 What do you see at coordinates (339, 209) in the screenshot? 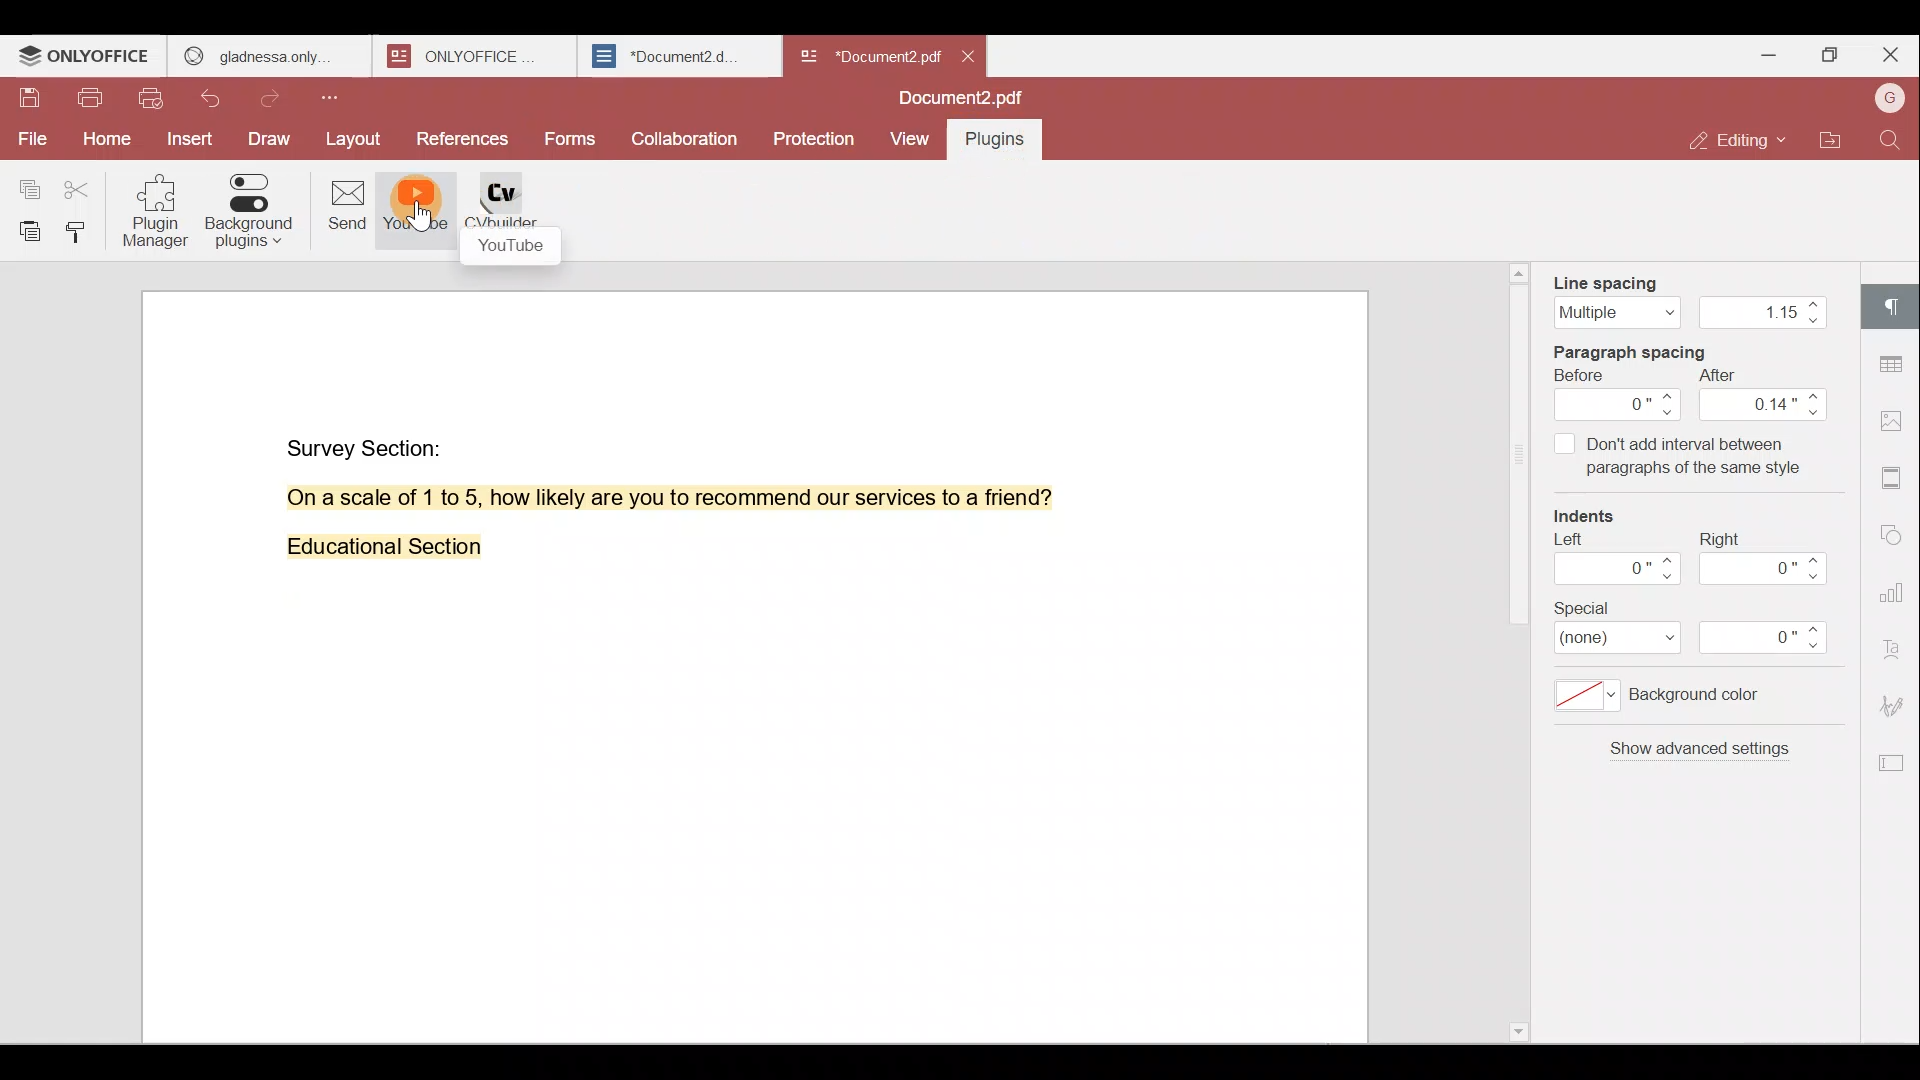
I see `Send` at bounding box center [339, 209].